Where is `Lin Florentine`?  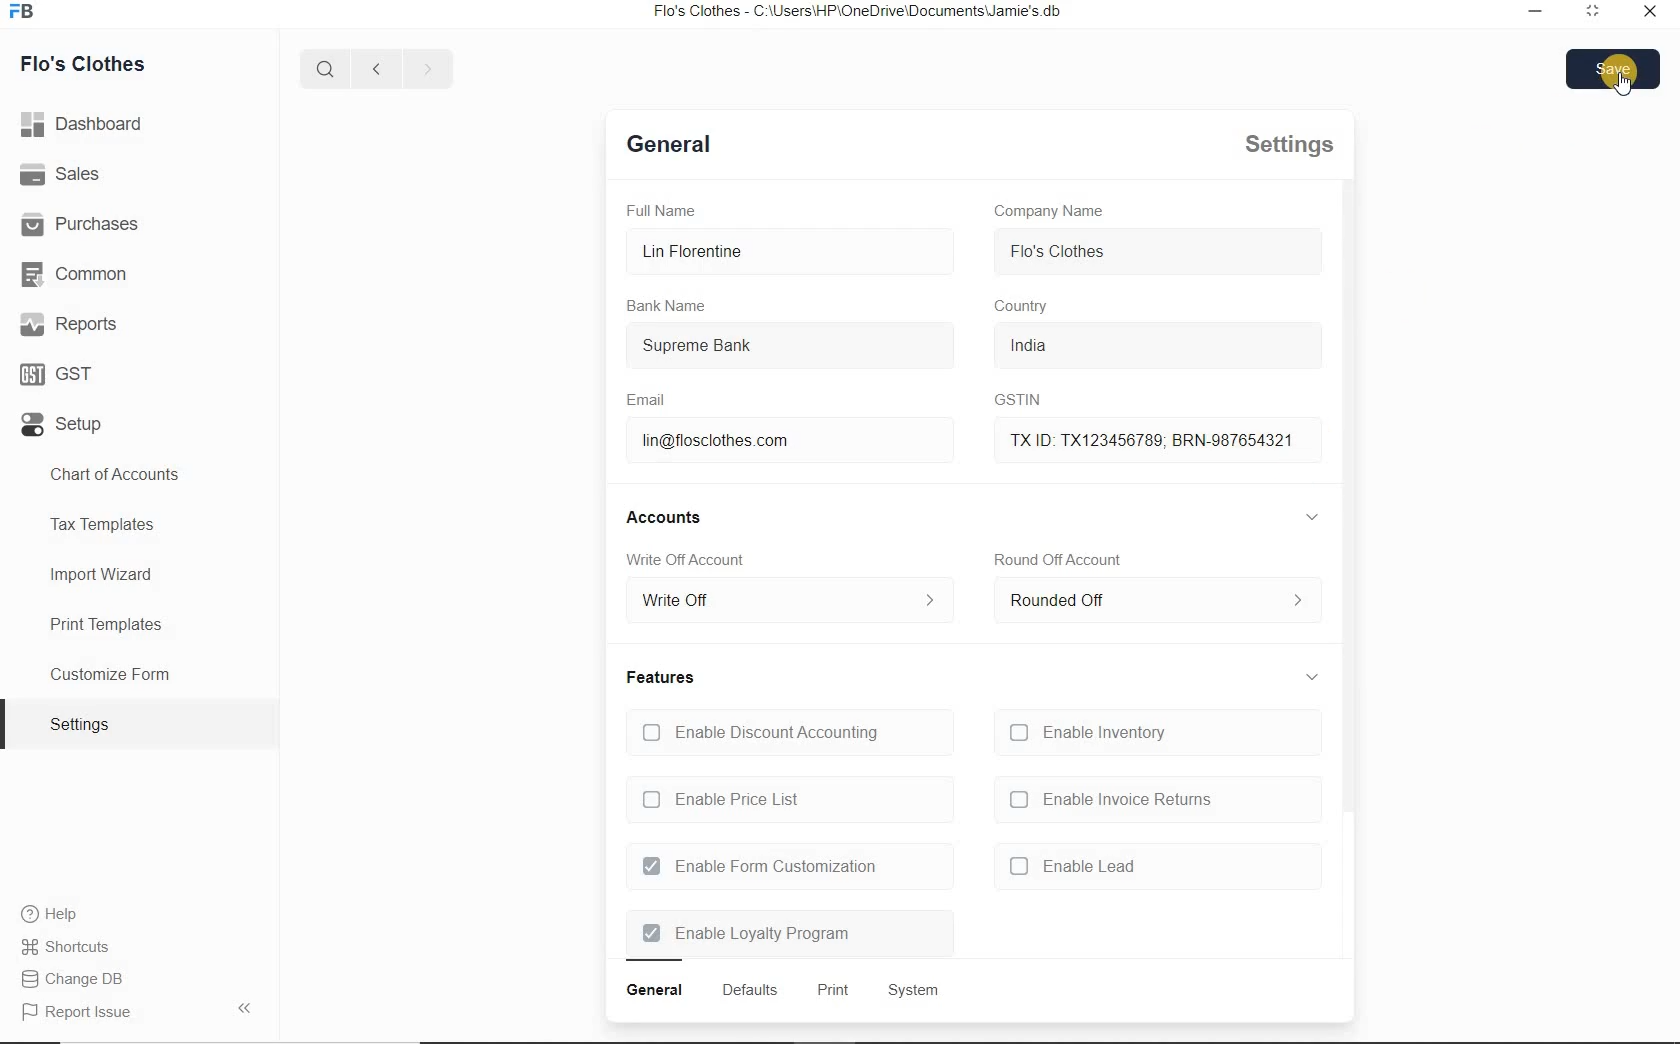 Lin Florentine is located at coordinates (777, 252).